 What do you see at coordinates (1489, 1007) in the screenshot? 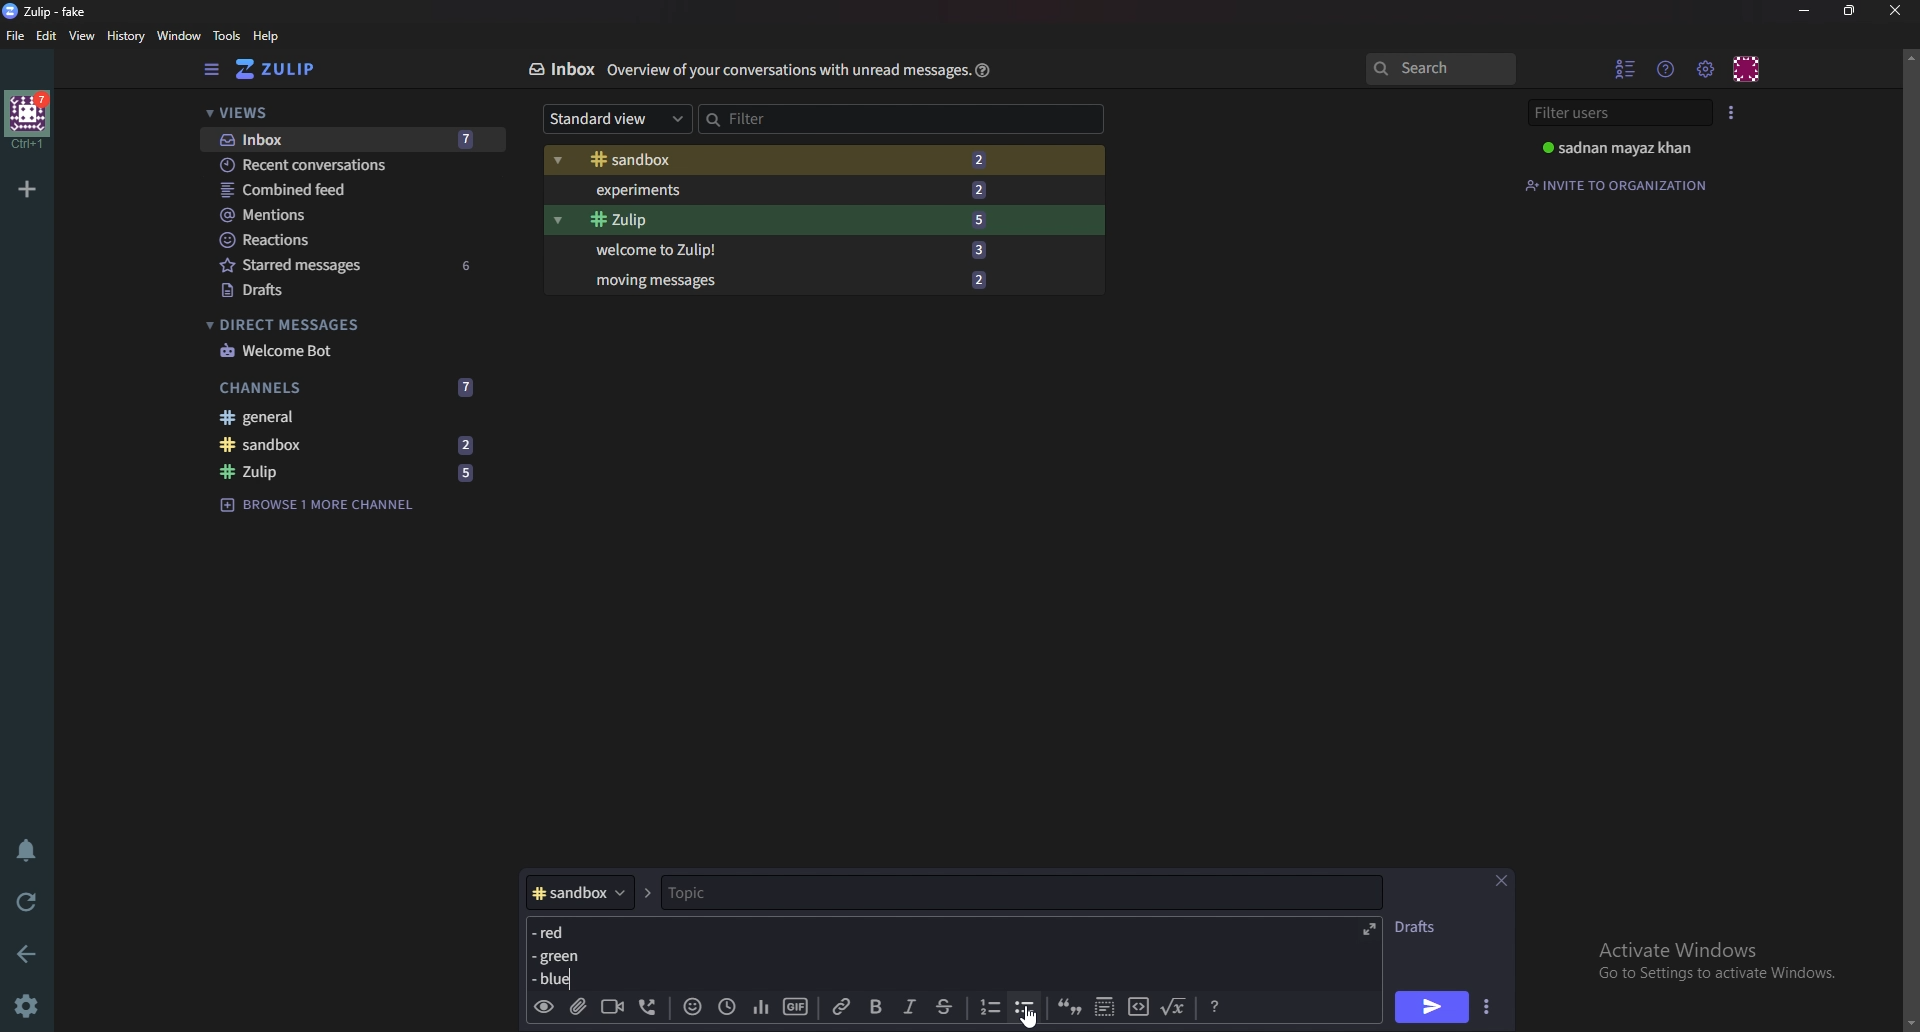
I see `Send options` at bounding box center [1489, 1007].